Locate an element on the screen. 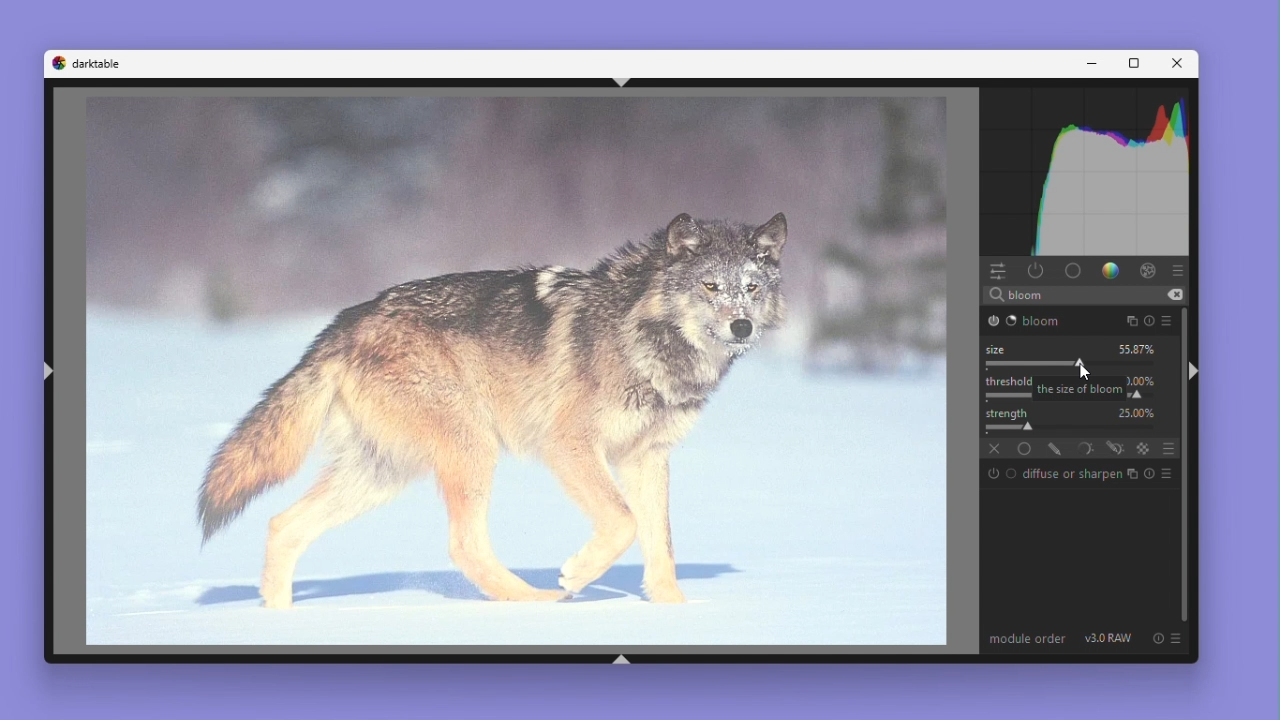 This screenshot has height=720, width=1280. preset is located at coordinates (1169, 320).